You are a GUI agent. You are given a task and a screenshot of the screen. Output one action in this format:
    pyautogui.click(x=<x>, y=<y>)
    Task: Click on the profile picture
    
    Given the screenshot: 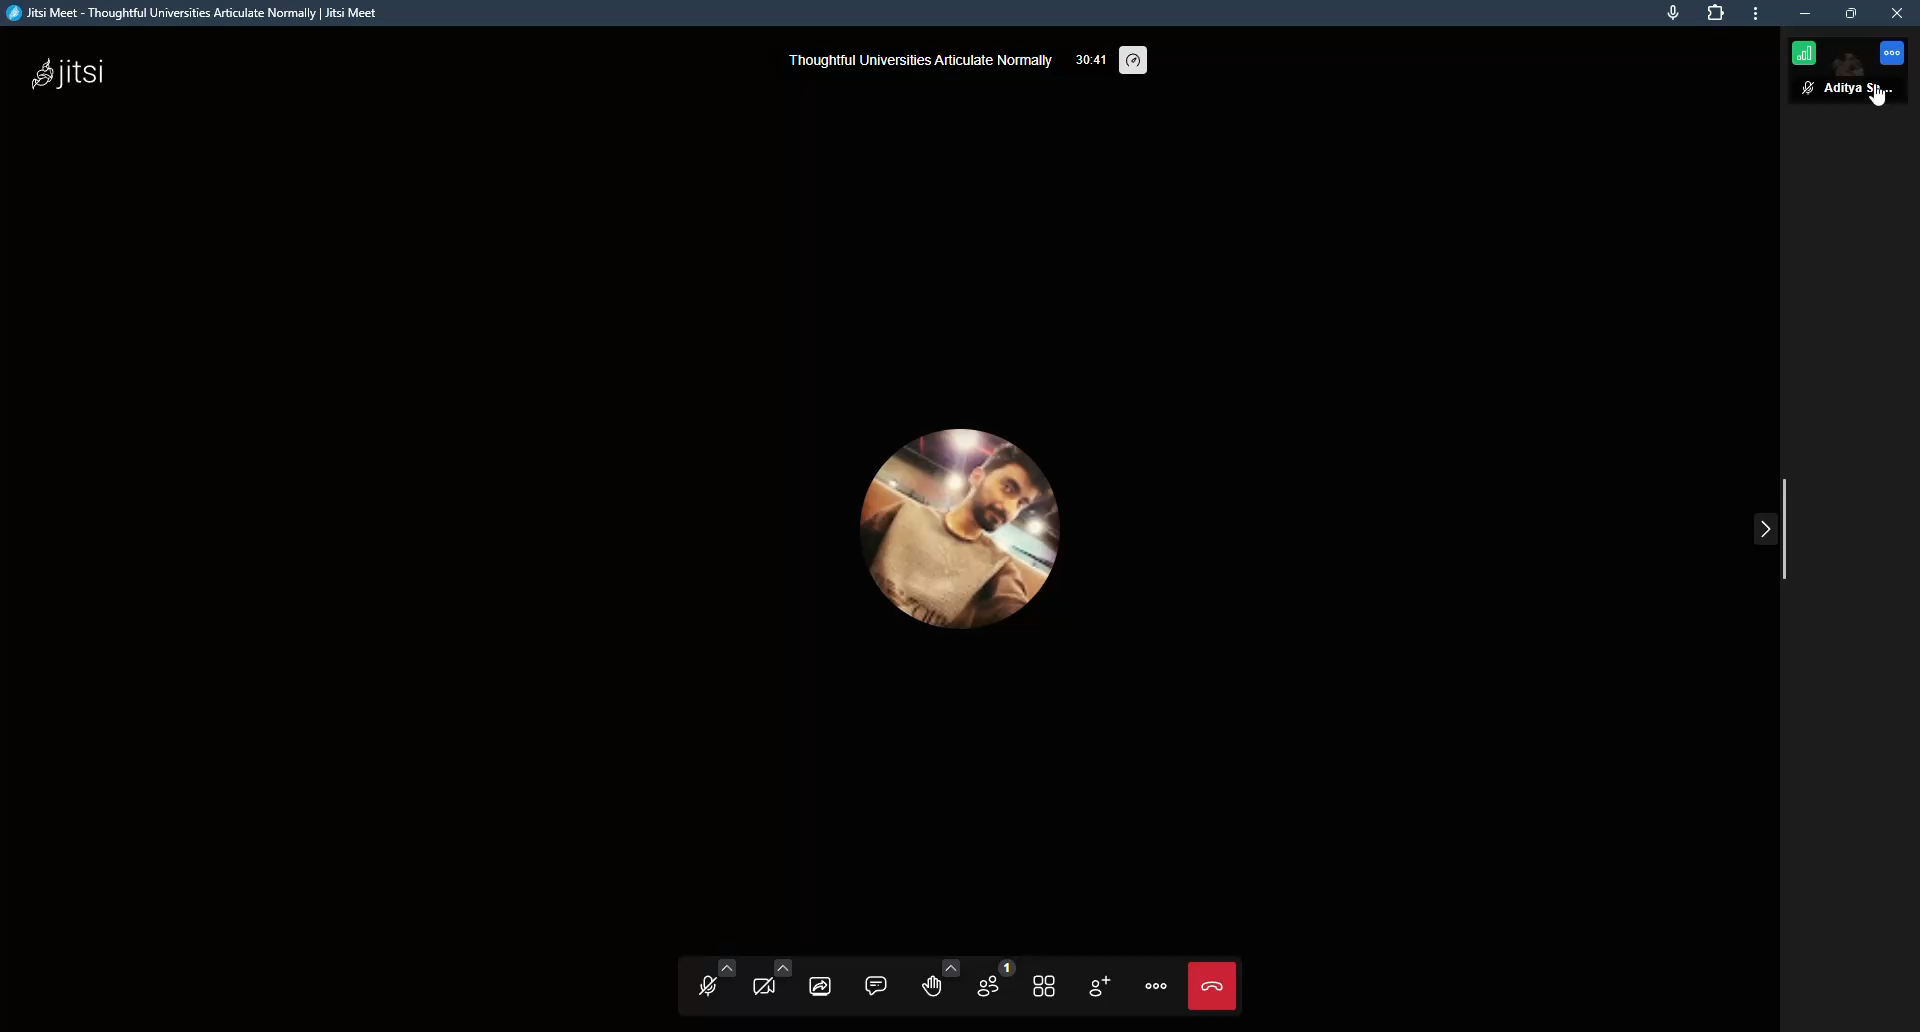 What is the action you would take?
    pyautogui.click(x=973, y=529)
    